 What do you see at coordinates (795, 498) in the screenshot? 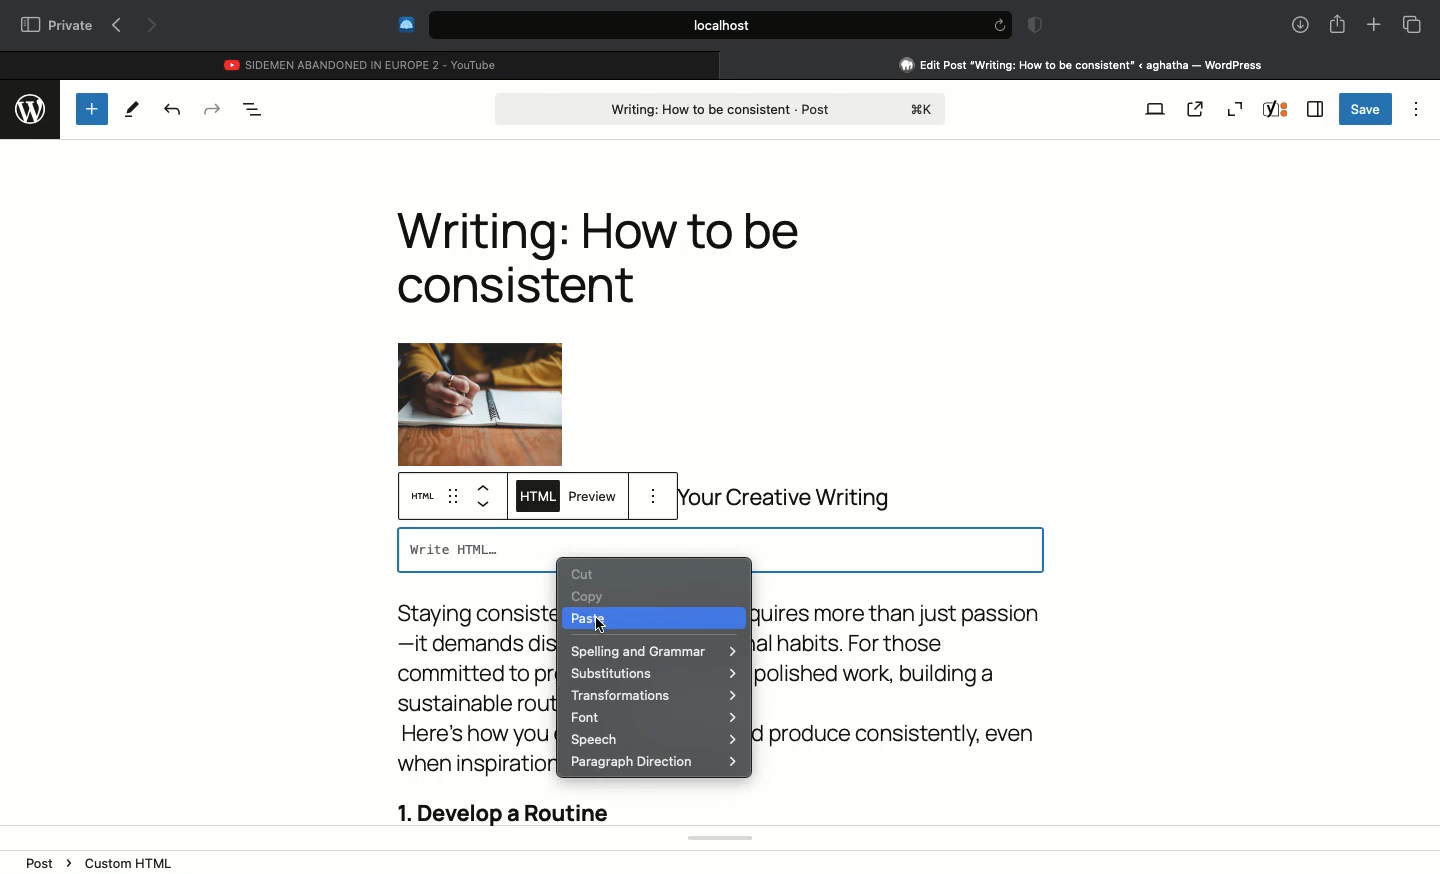
I see `your creative writing` at bounding box center [795, 498].